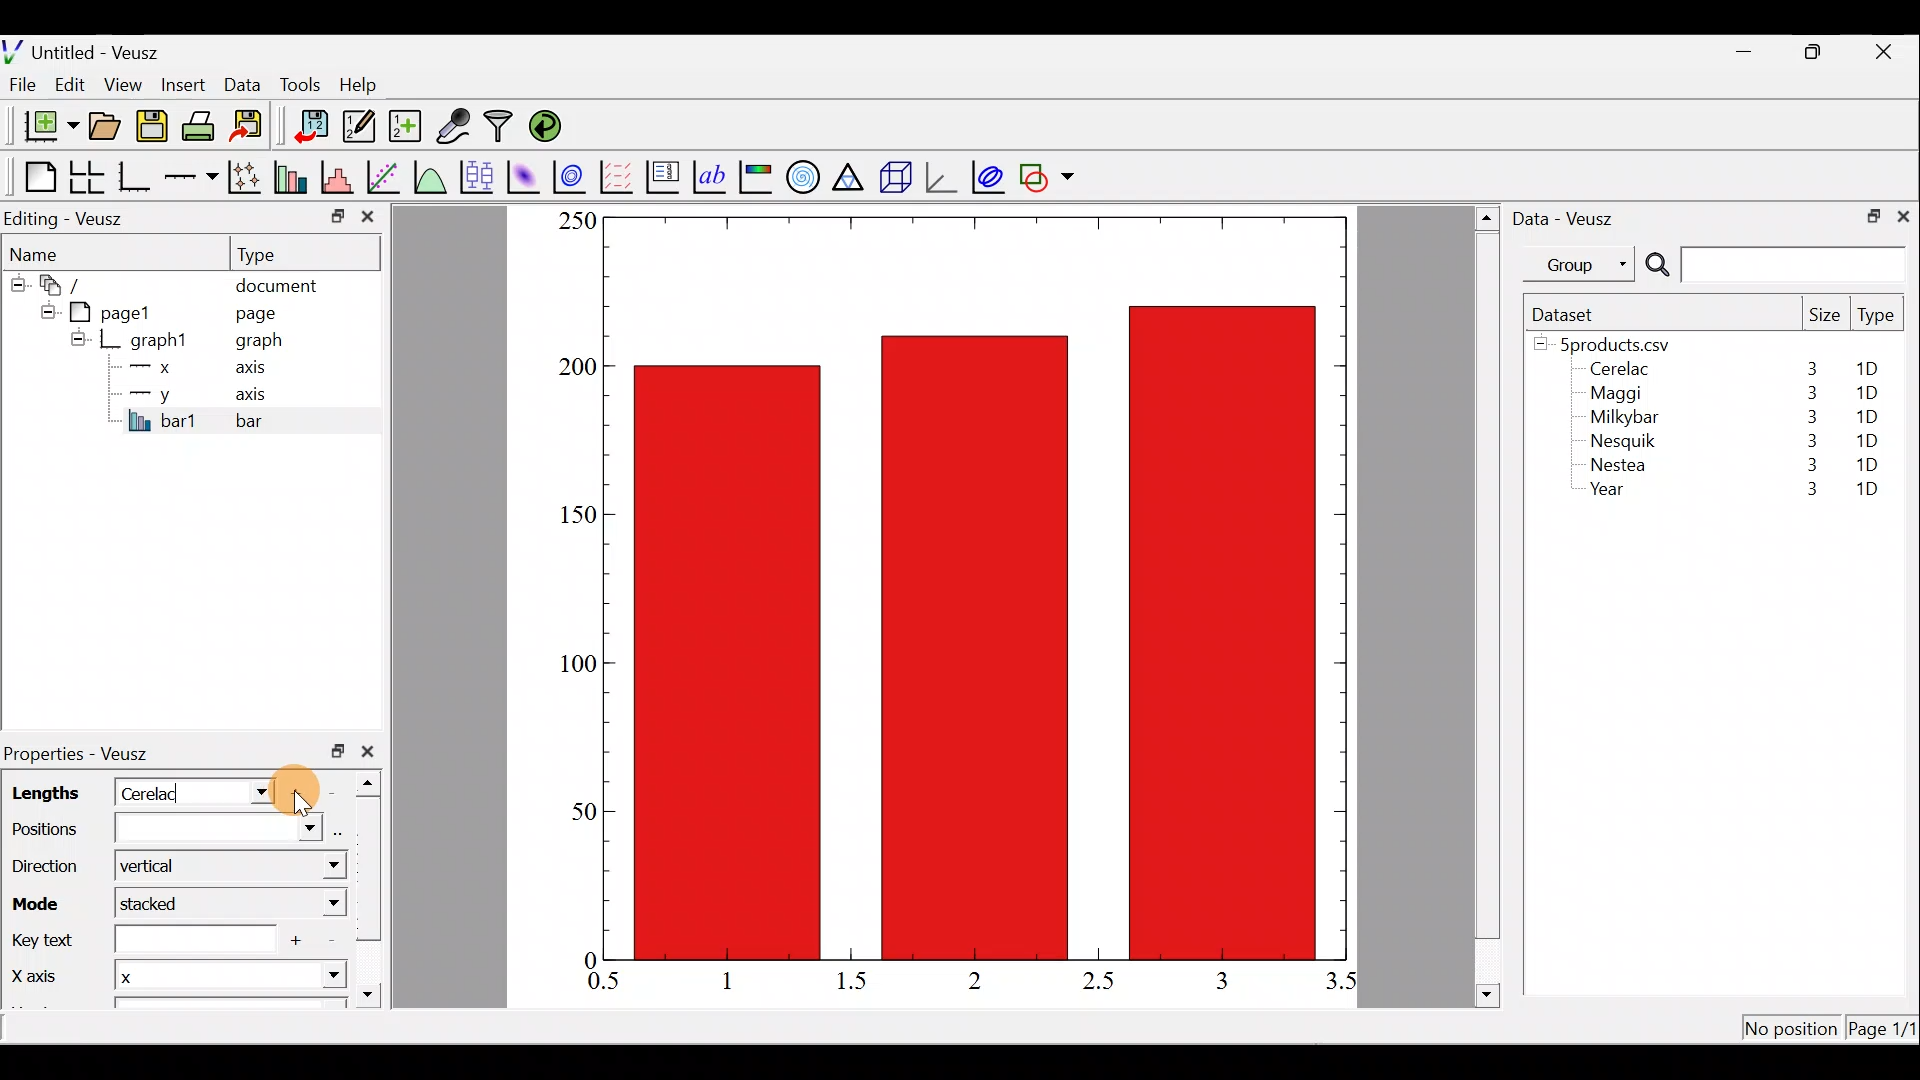 The height and width of the screenshot is (1080, 1920). Describe the element at coordinates (1754, 50) in the screenshot. I see `minimize` at that location.